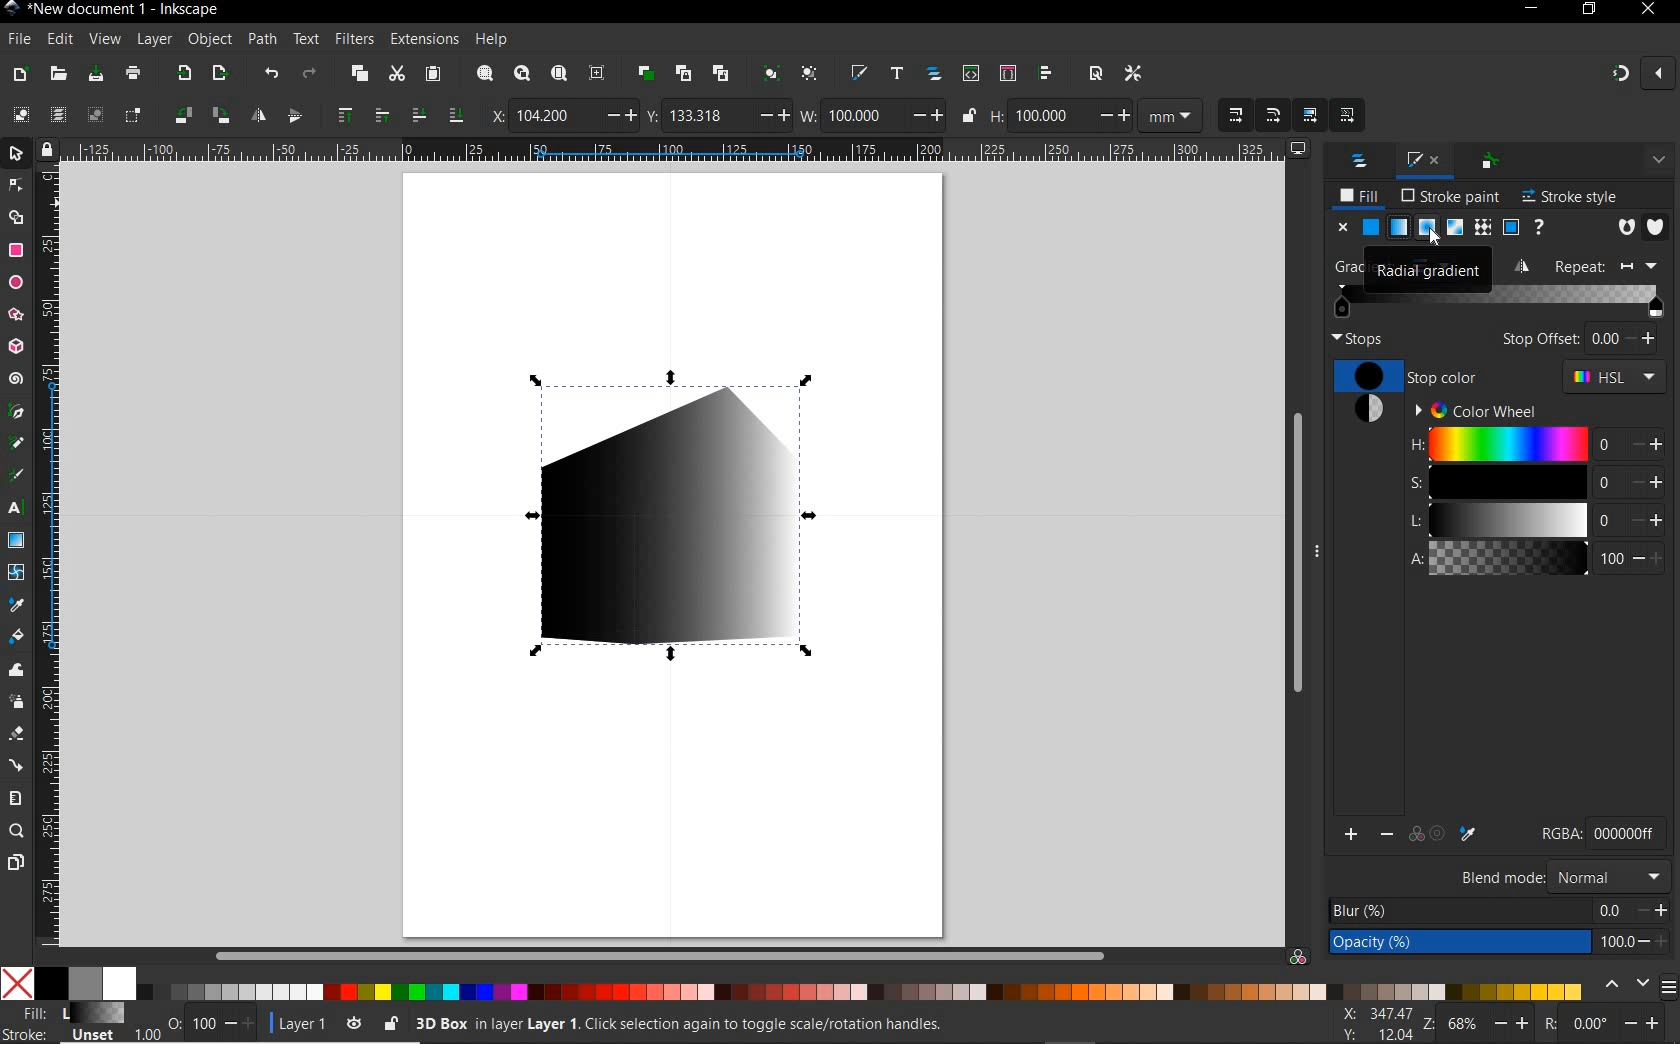  I want to click on CREATE CLONE, so click(684, 75).